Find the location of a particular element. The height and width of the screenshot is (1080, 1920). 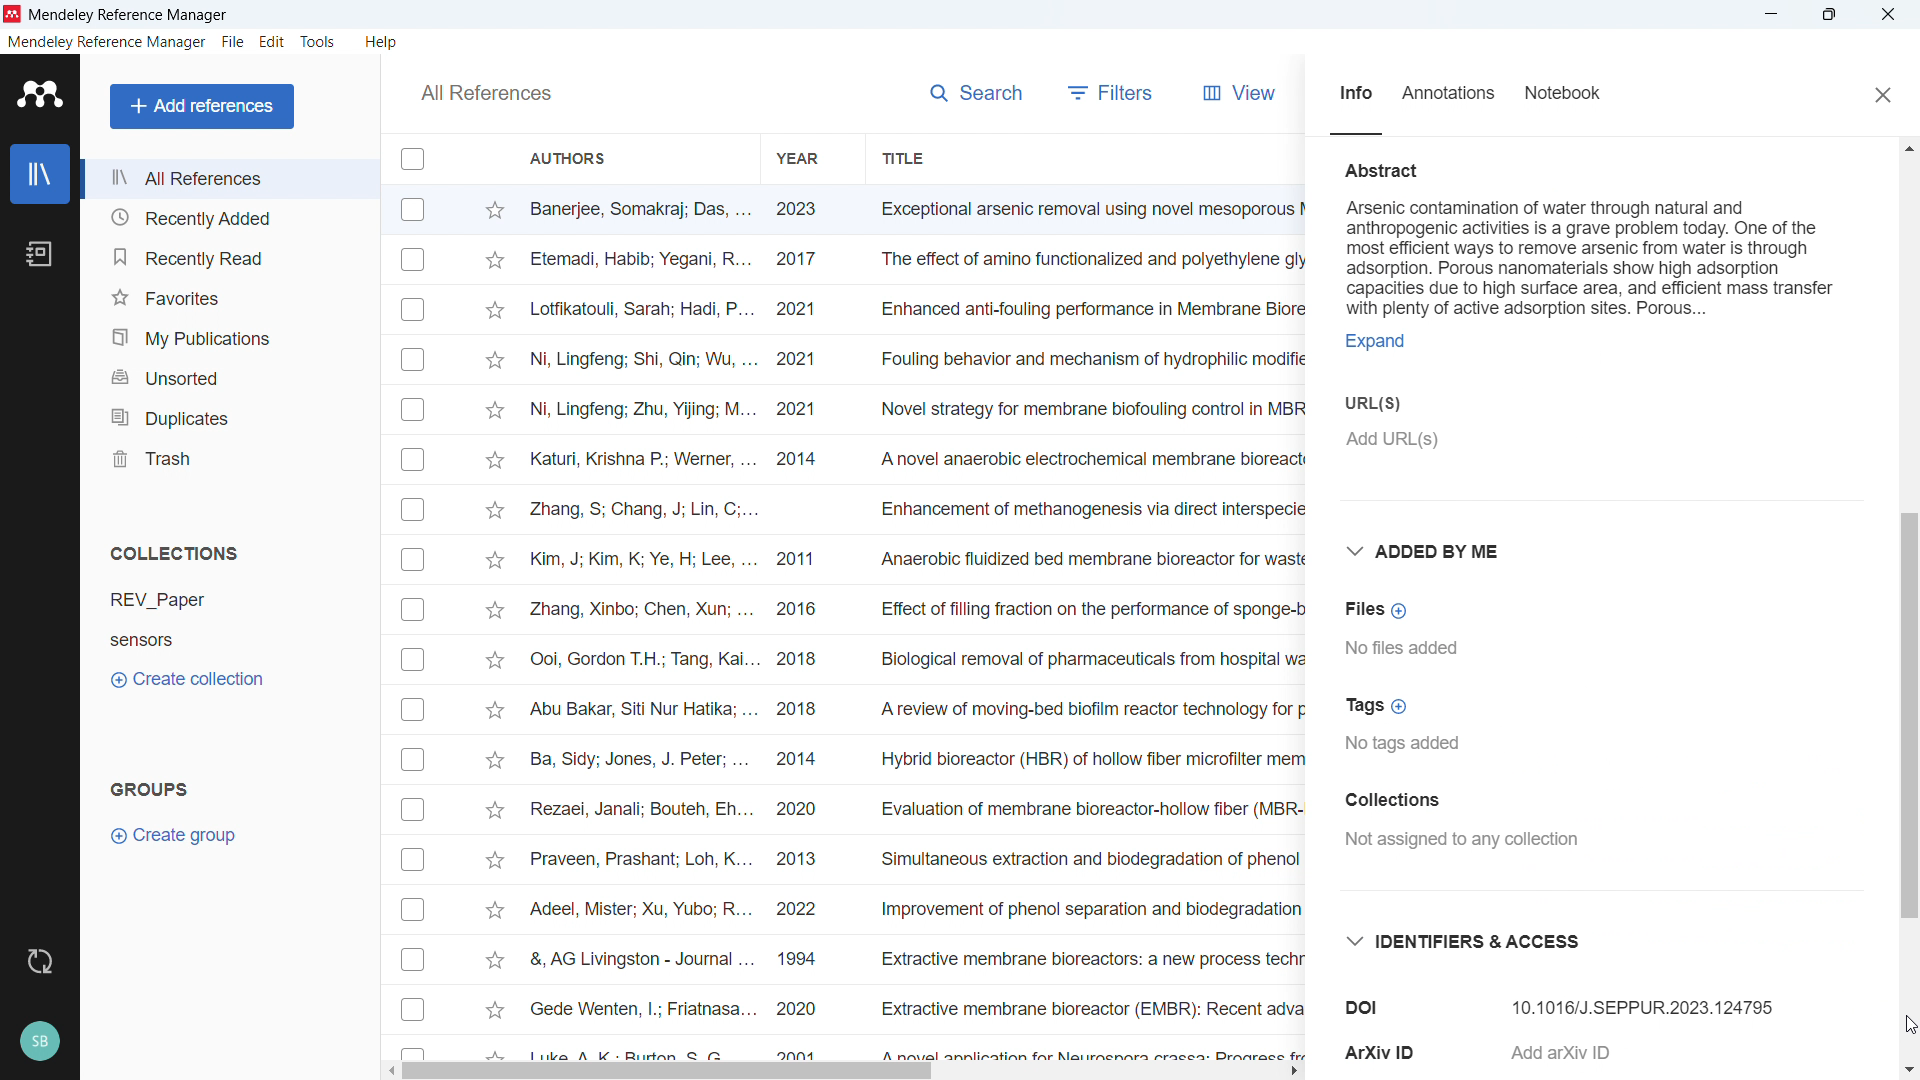

2016 is located at coordinates (805, 611).